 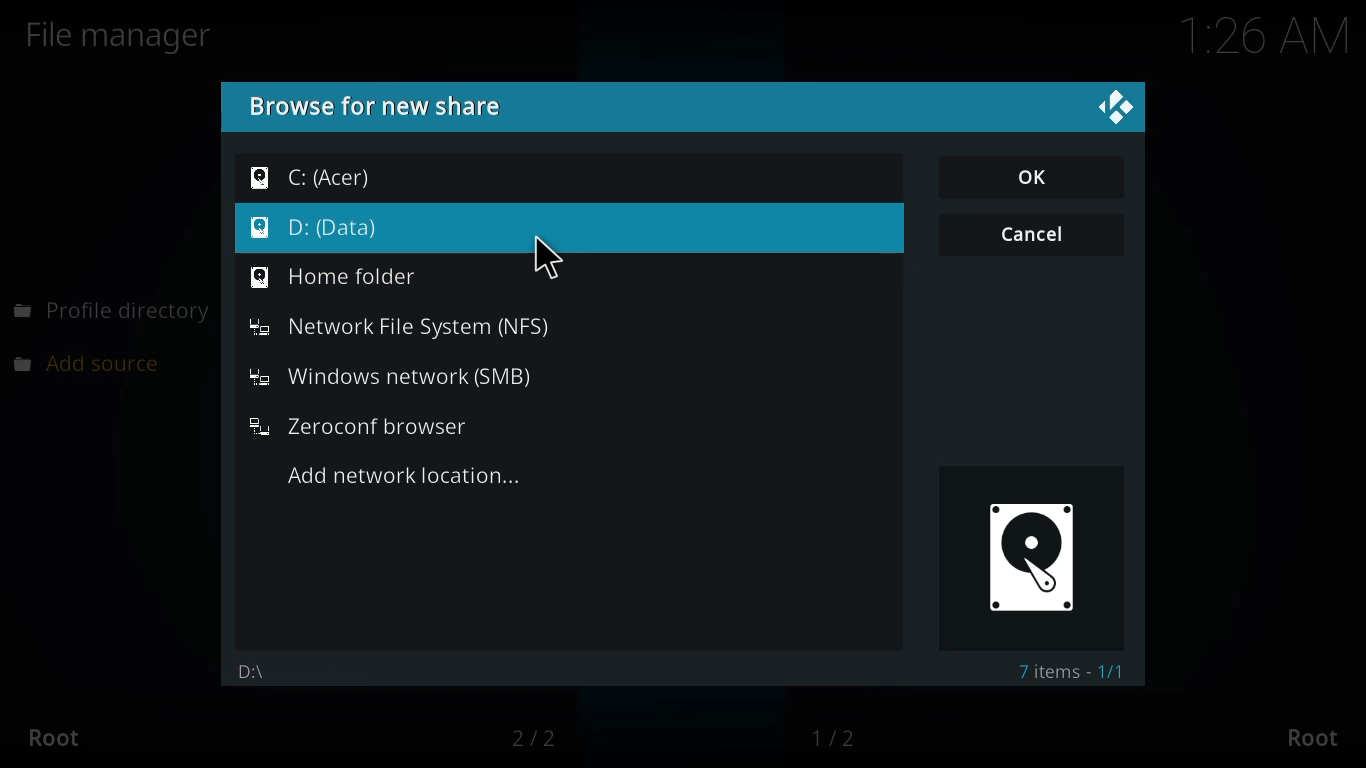 What do you see at coordinates (340, 278) in the screenshot?
I see `home` at bounding box center [340, 278].